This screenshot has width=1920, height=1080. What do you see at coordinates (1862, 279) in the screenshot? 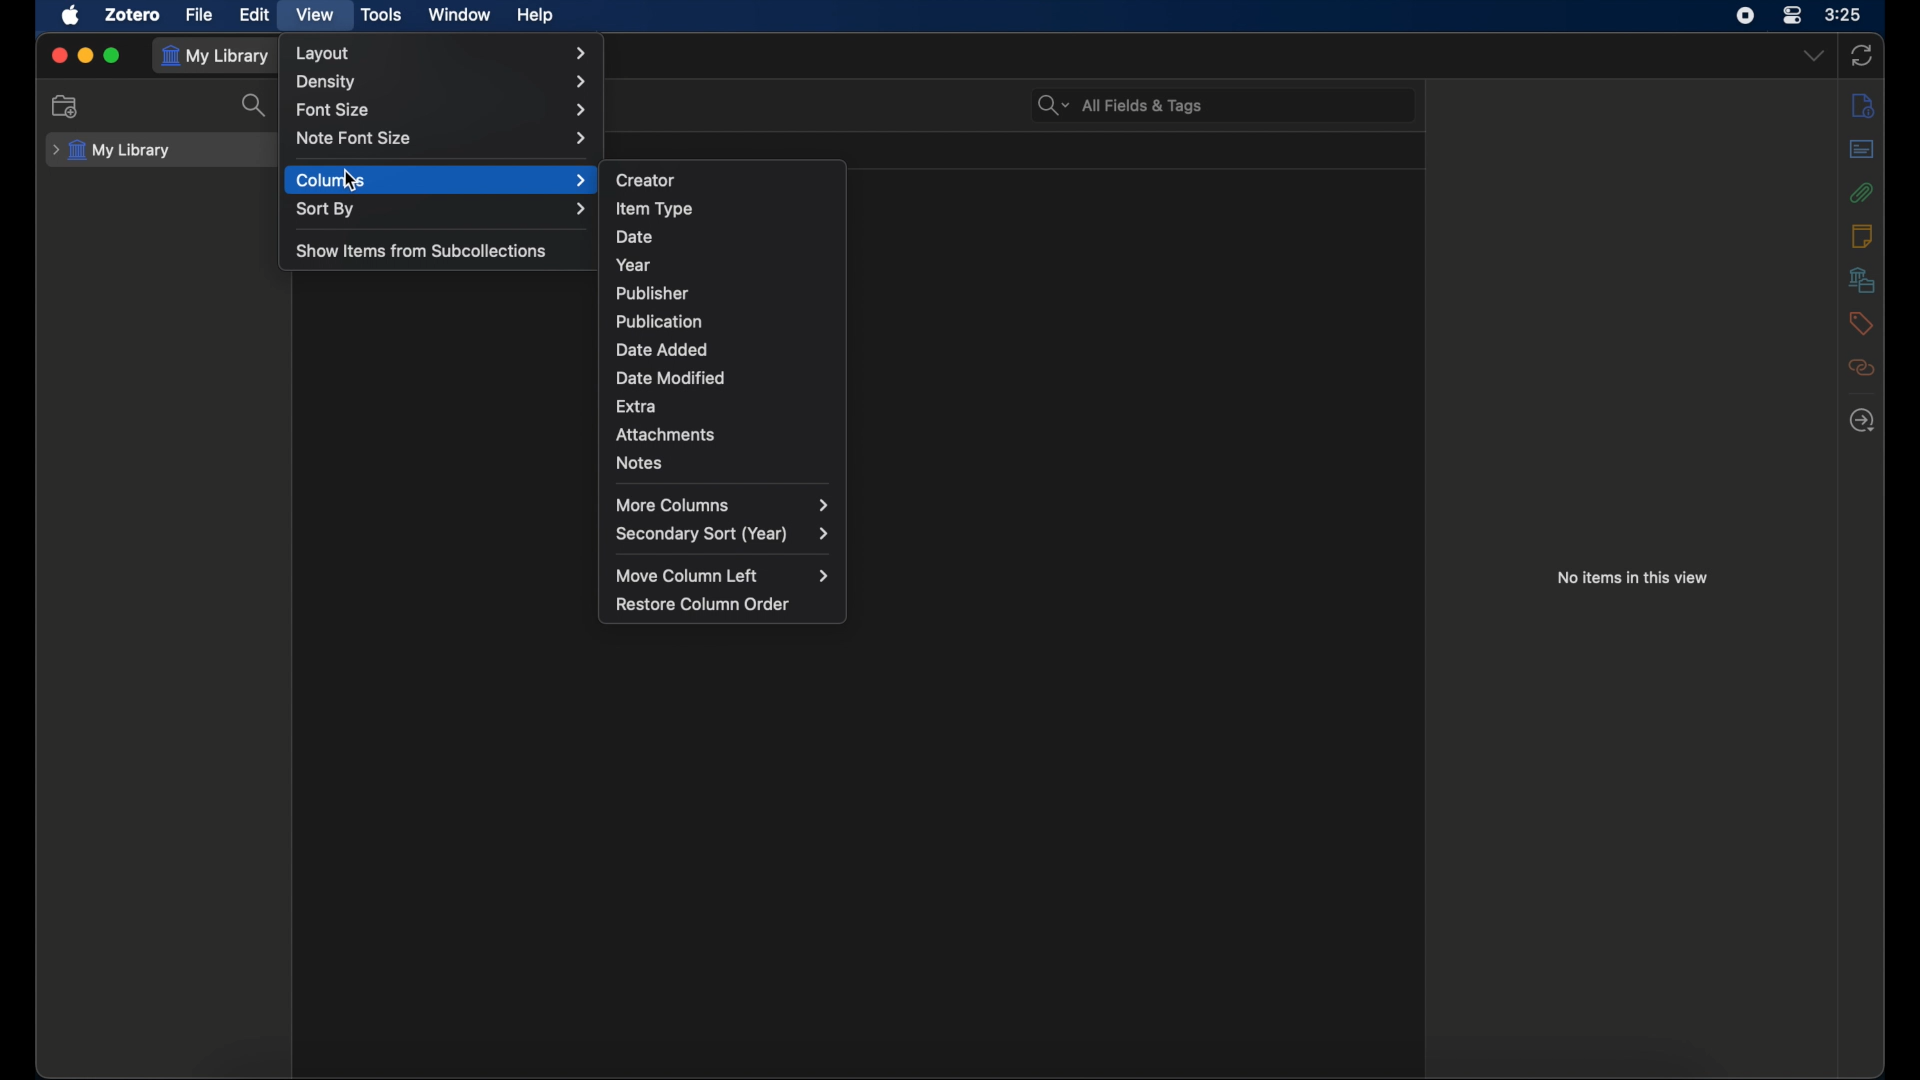
I see `libraries` at bounding box center [1862, 279].